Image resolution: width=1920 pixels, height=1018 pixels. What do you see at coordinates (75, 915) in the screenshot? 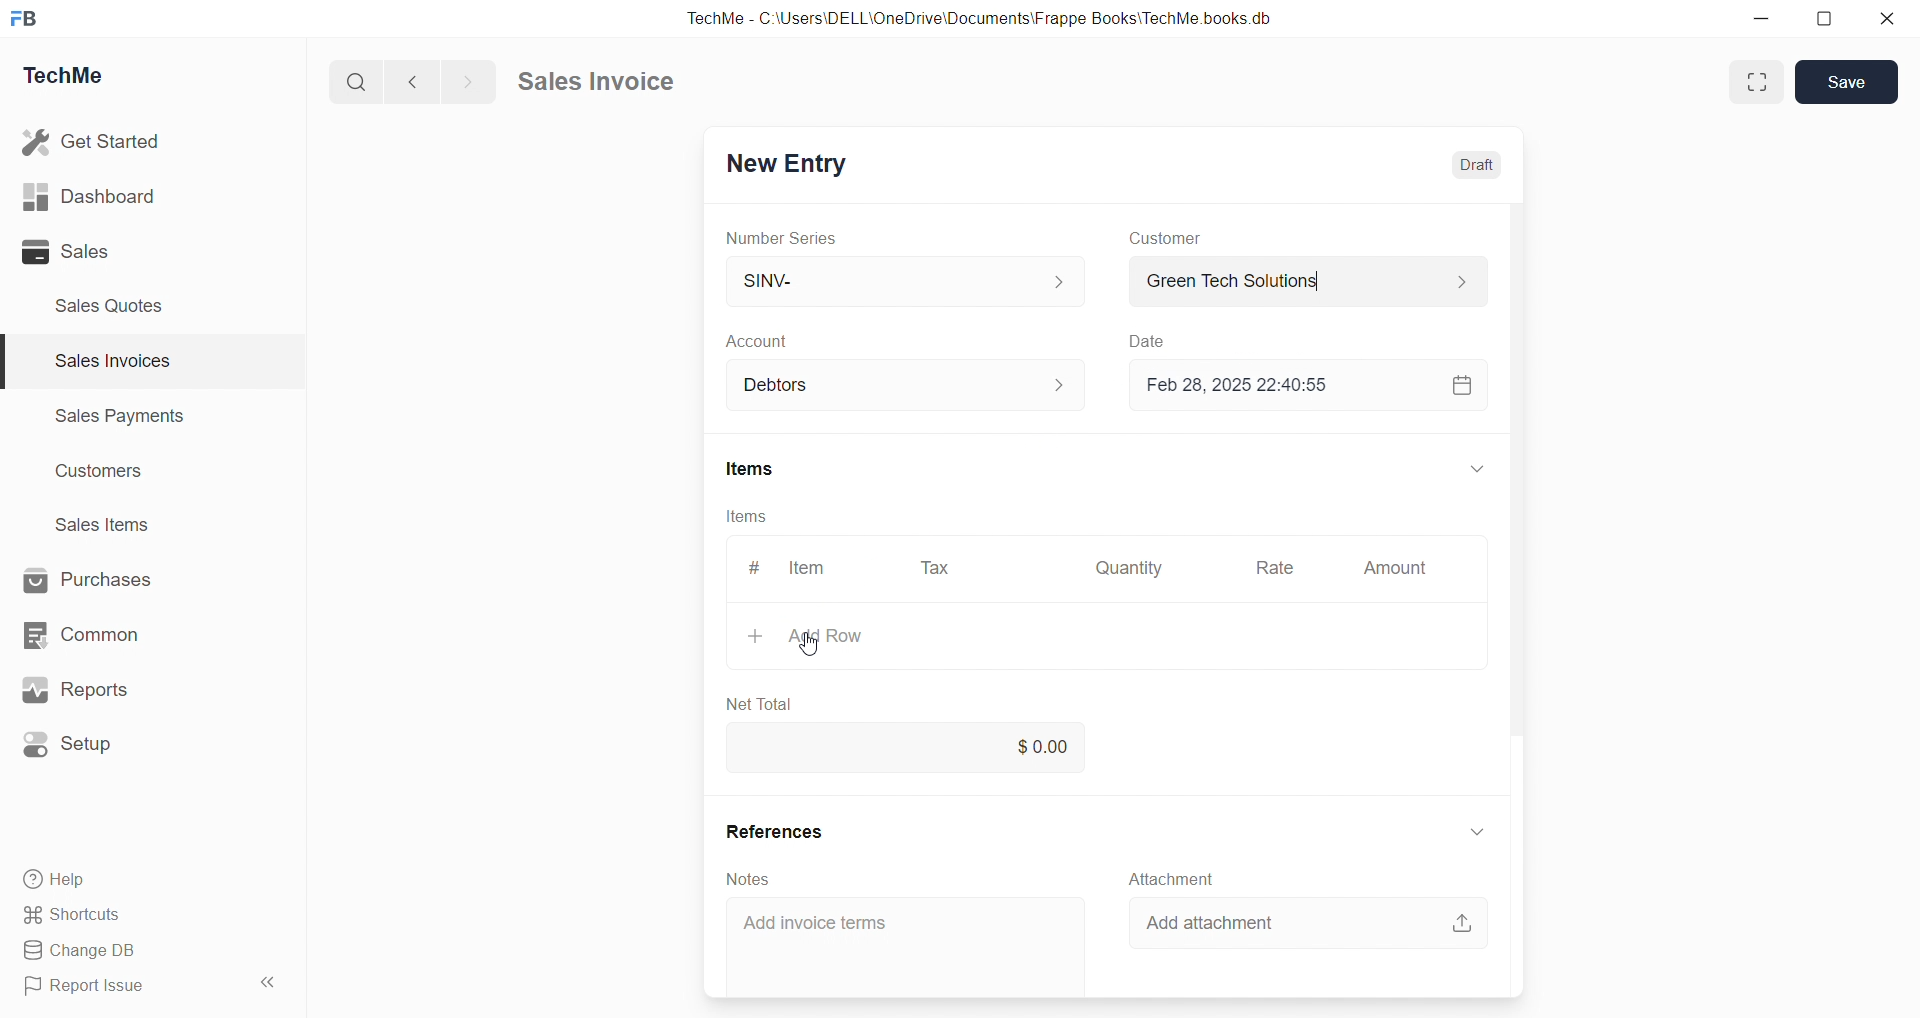
I see `Shortcuts` at bounding box center [75, 915].